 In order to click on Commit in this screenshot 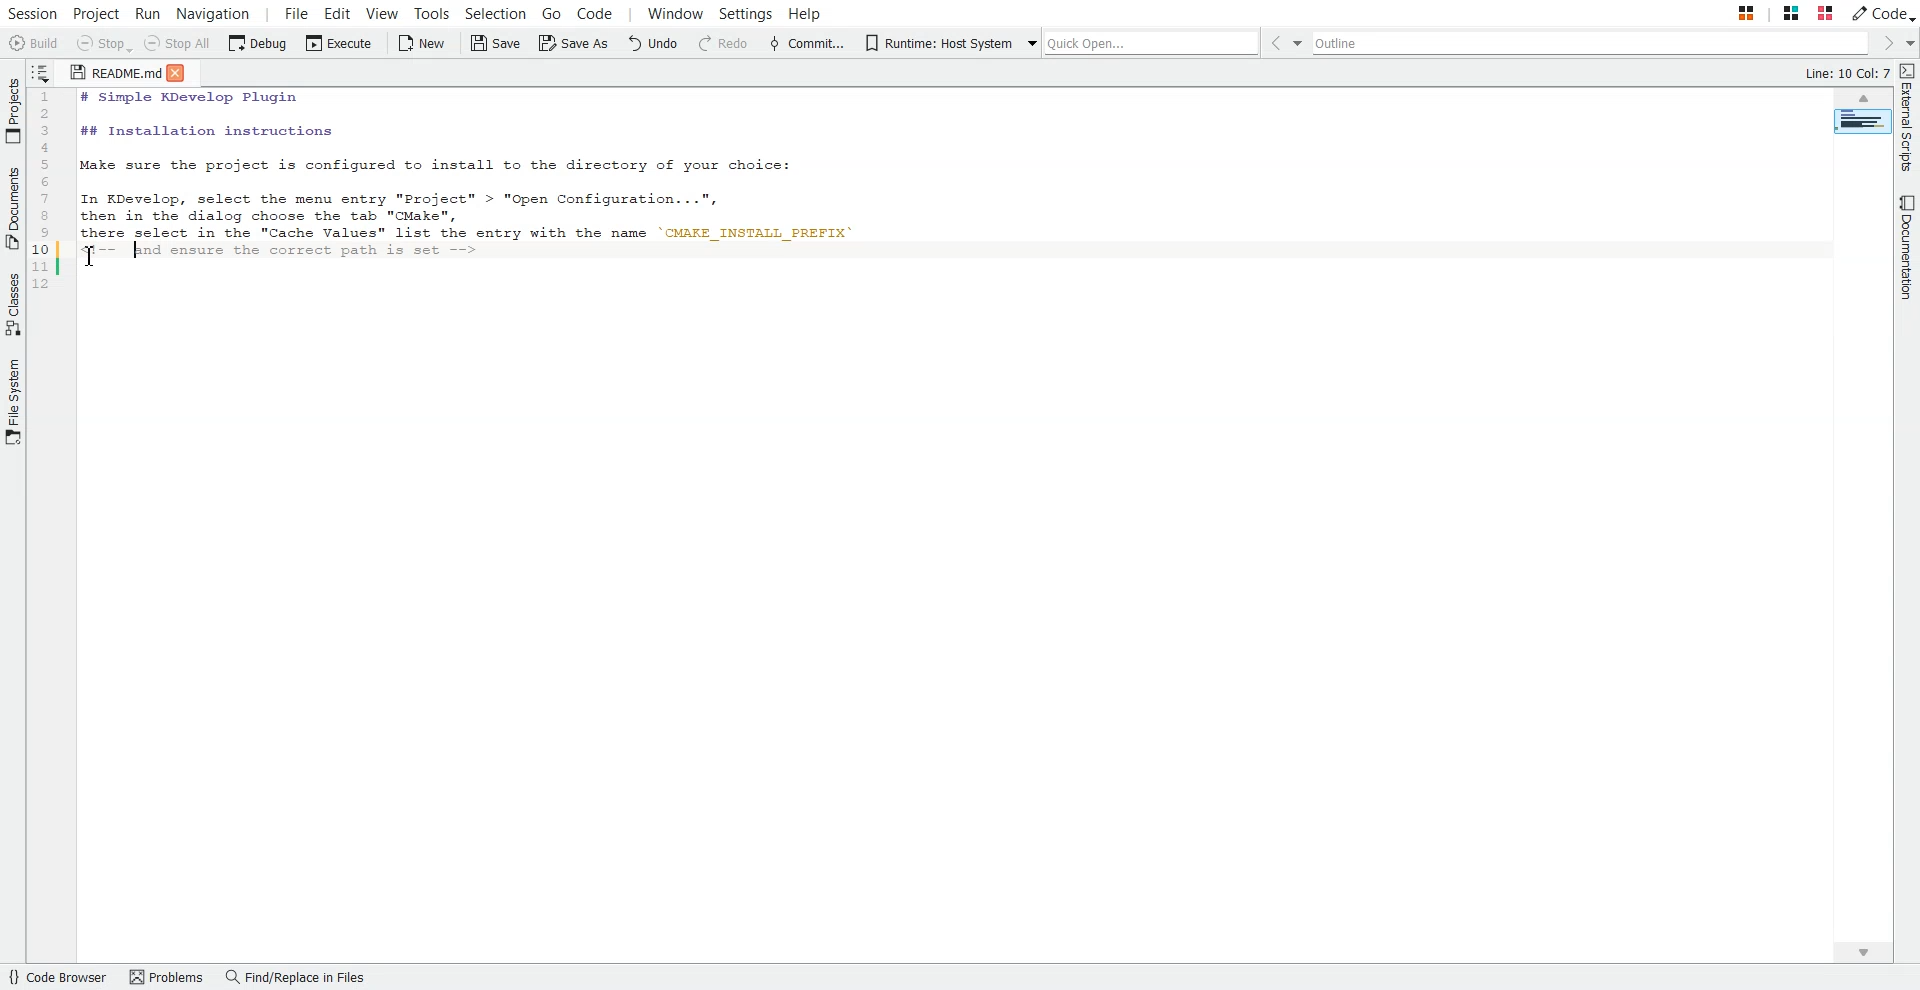, I will do `click(807, 44)`.